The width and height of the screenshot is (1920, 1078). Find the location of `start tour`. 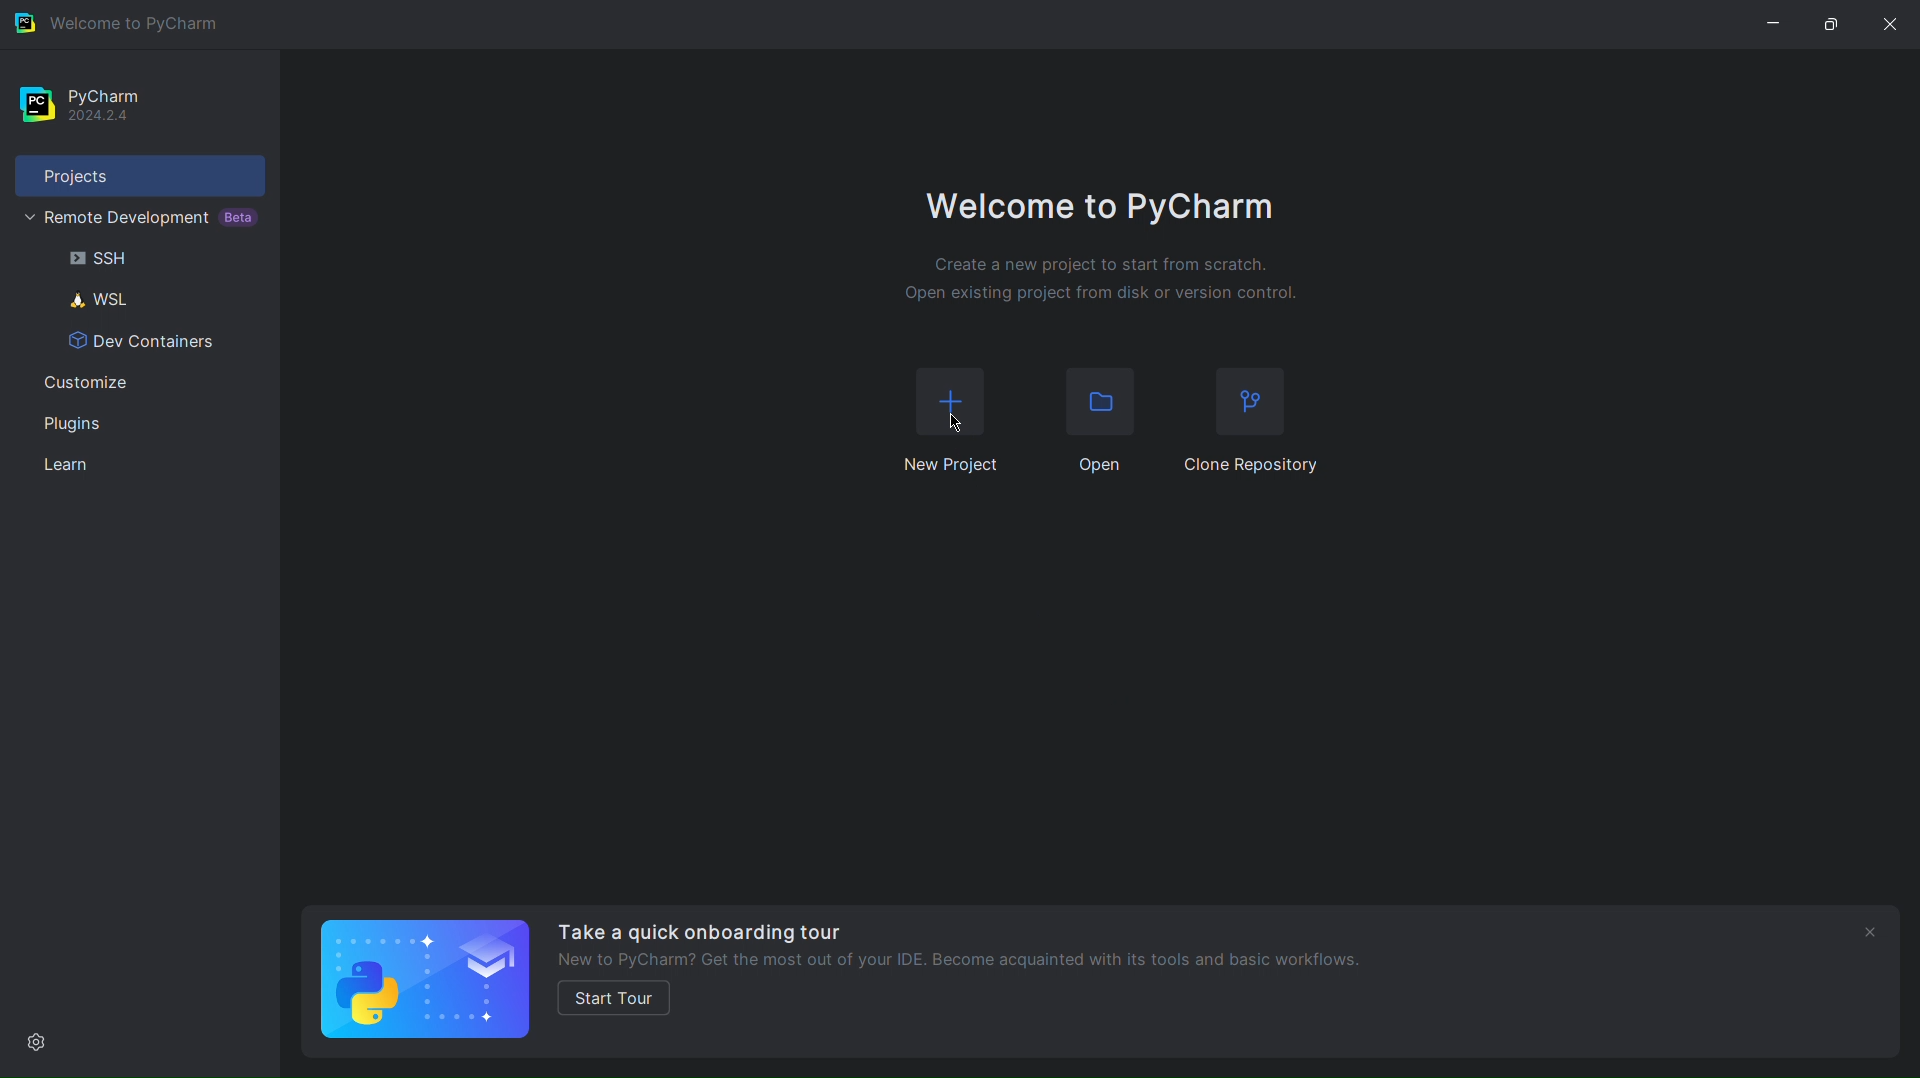

start tour is located at coordinates (614, 1000).